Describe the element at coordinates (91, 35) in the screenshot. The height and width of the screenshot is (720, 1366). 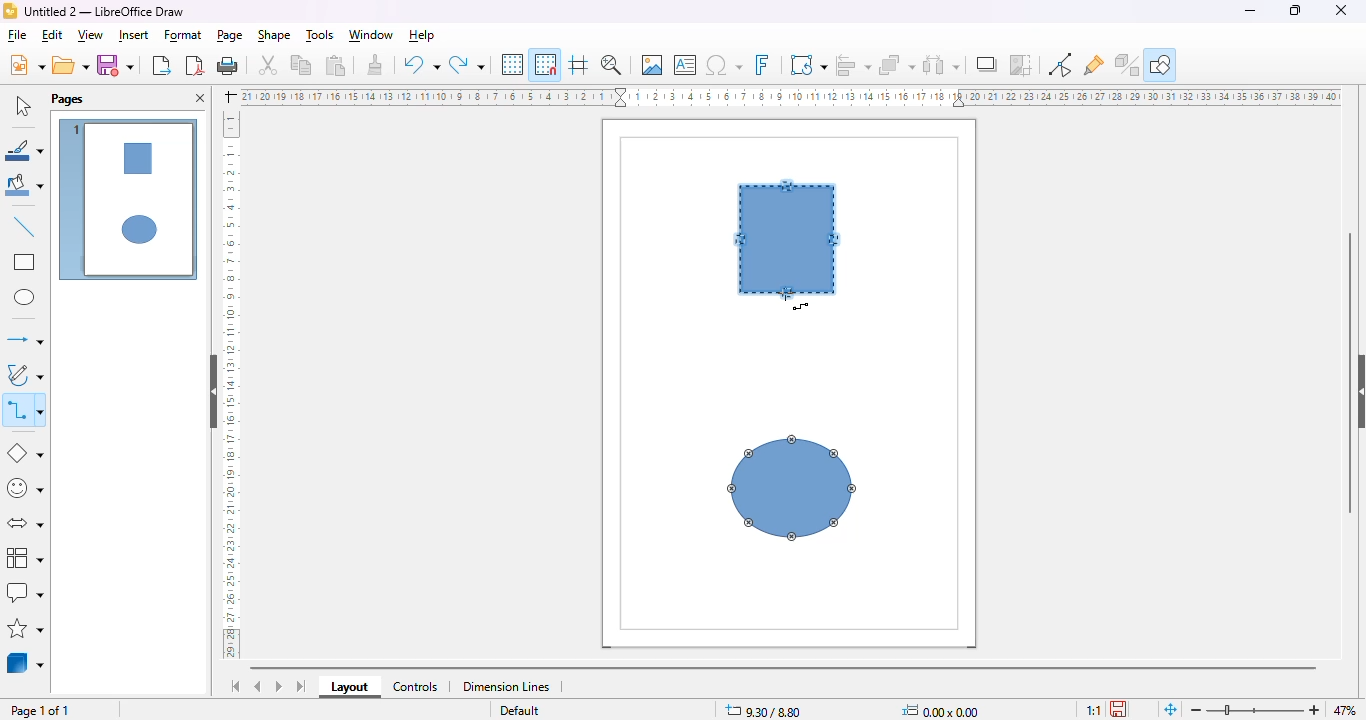
I see `view` at that location.